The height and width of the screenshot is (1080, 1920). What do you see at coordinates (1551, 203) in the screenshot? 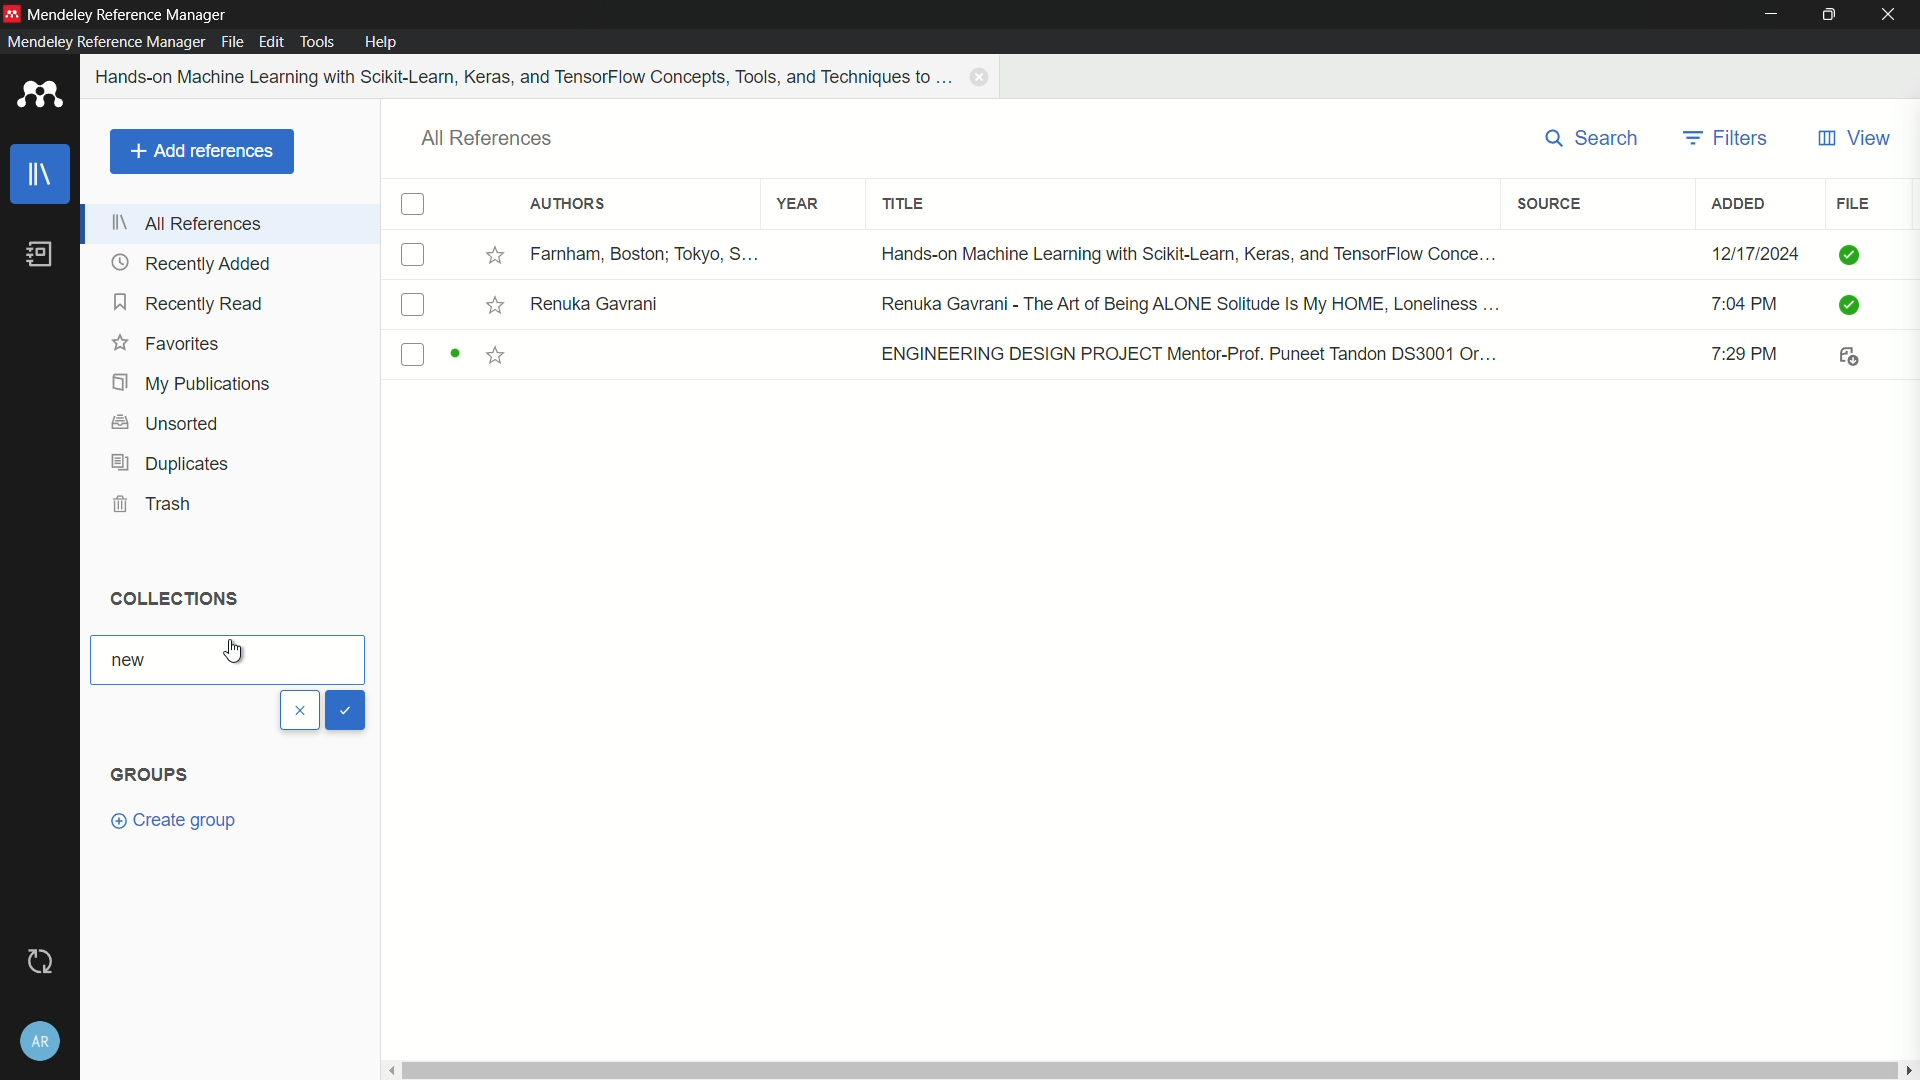
I see `source` at bounding box center [1551, 203].